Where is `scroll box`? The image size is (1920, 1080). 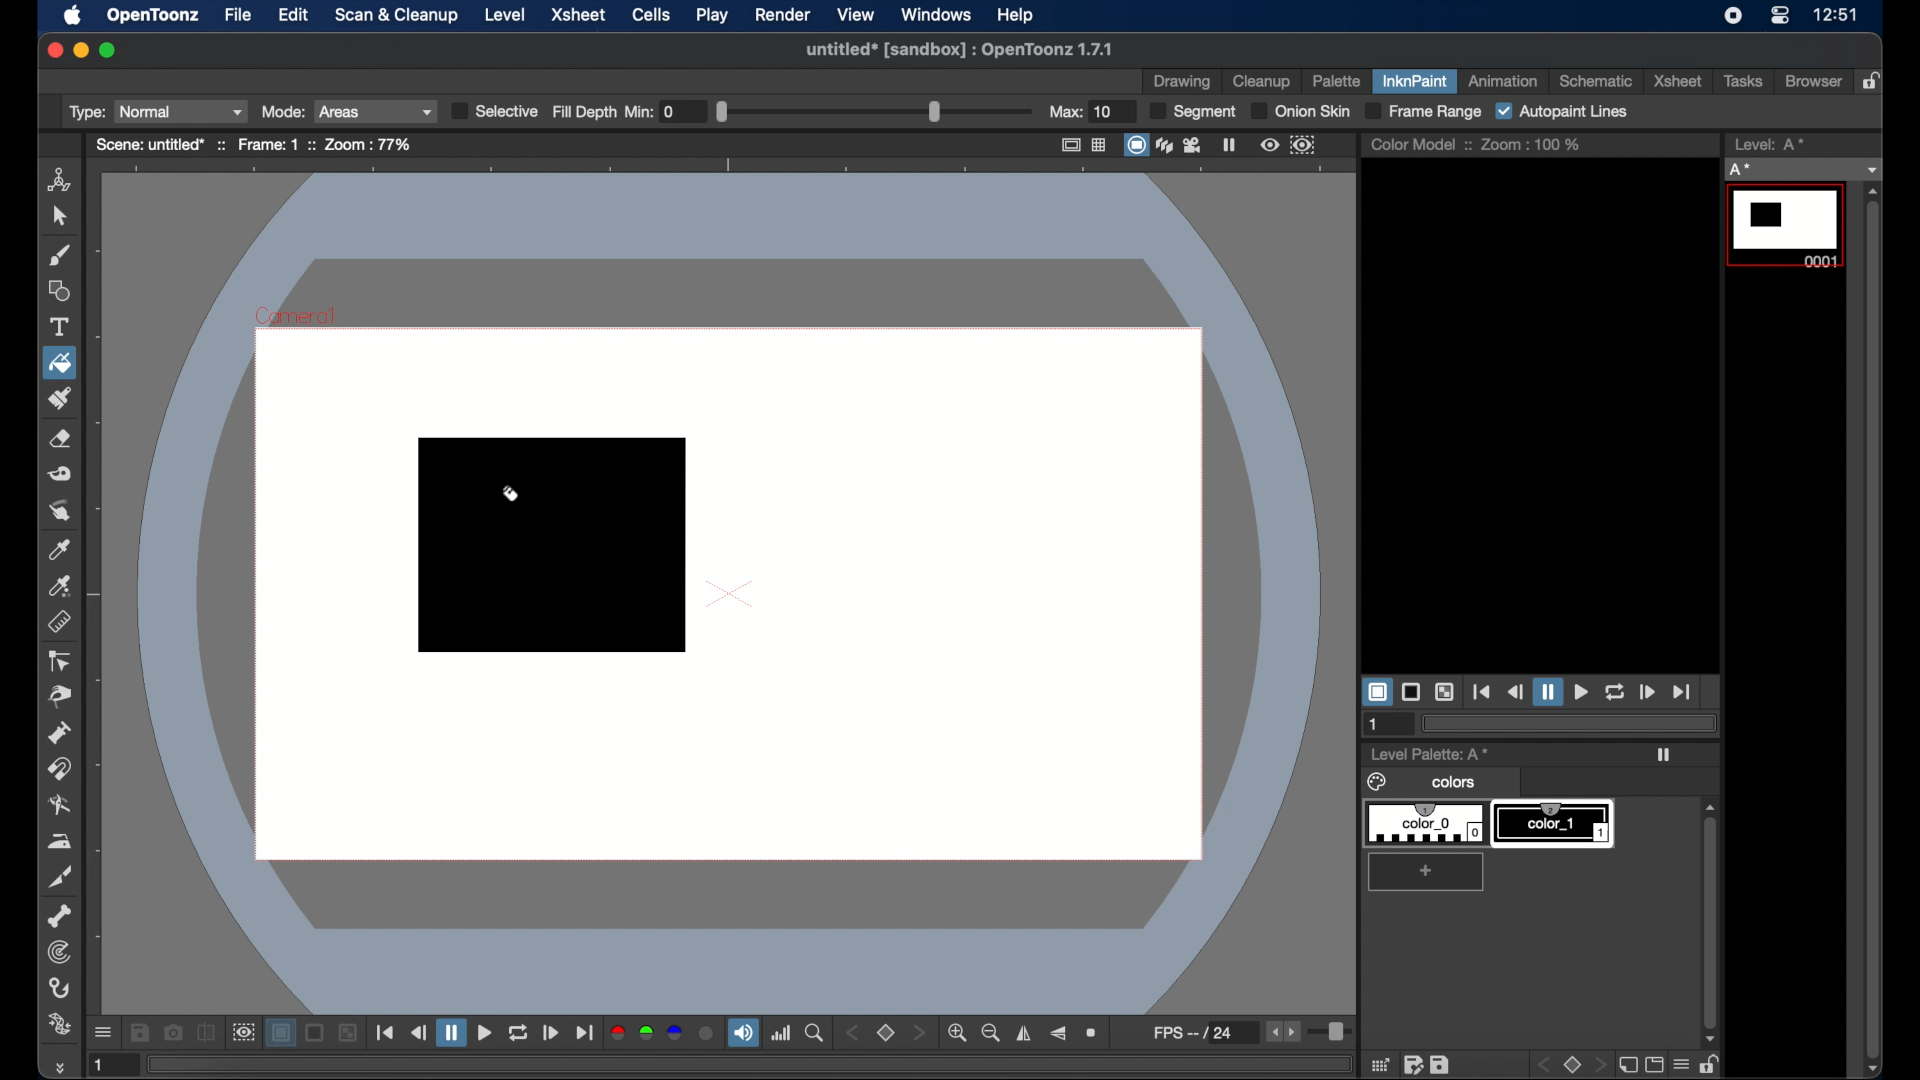
scroll box is located at coordinates (1709, 909).